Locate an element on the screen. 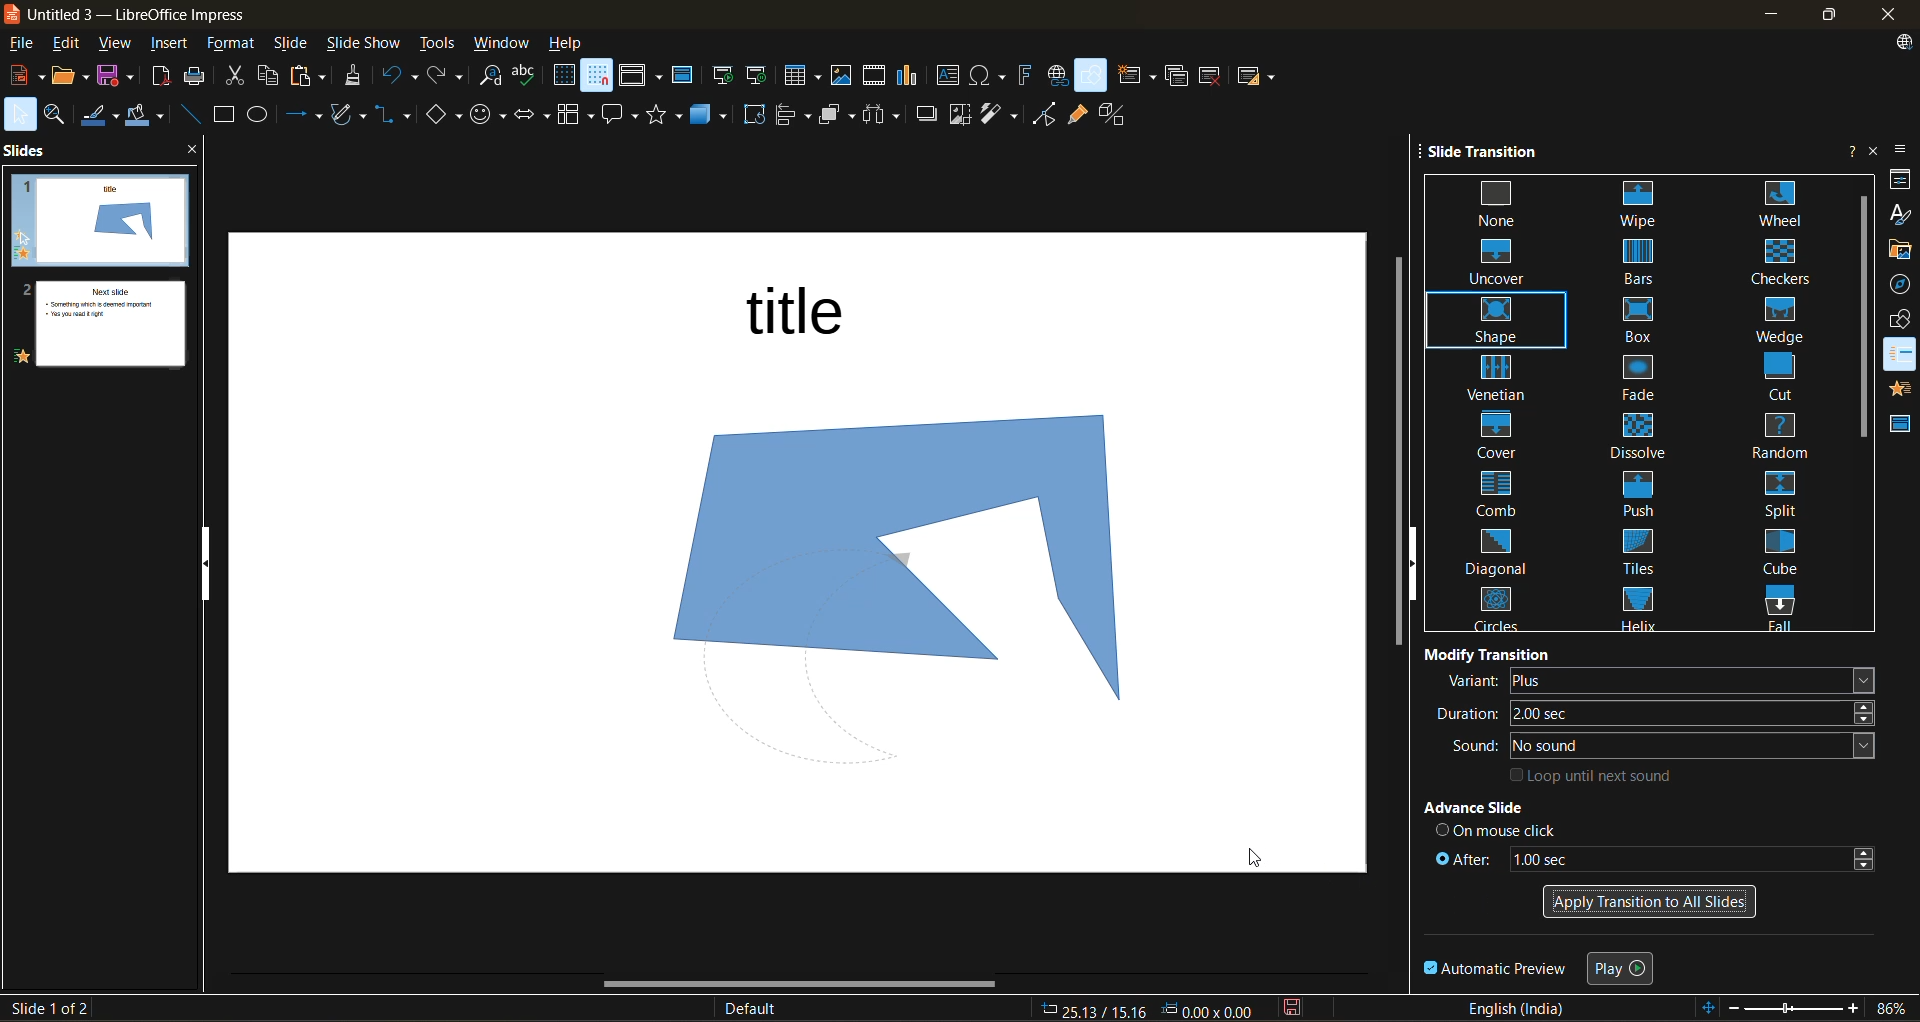 The height and width of the screenshot is (1022, 1920). insert special characters is located at coordinates (990, 77).